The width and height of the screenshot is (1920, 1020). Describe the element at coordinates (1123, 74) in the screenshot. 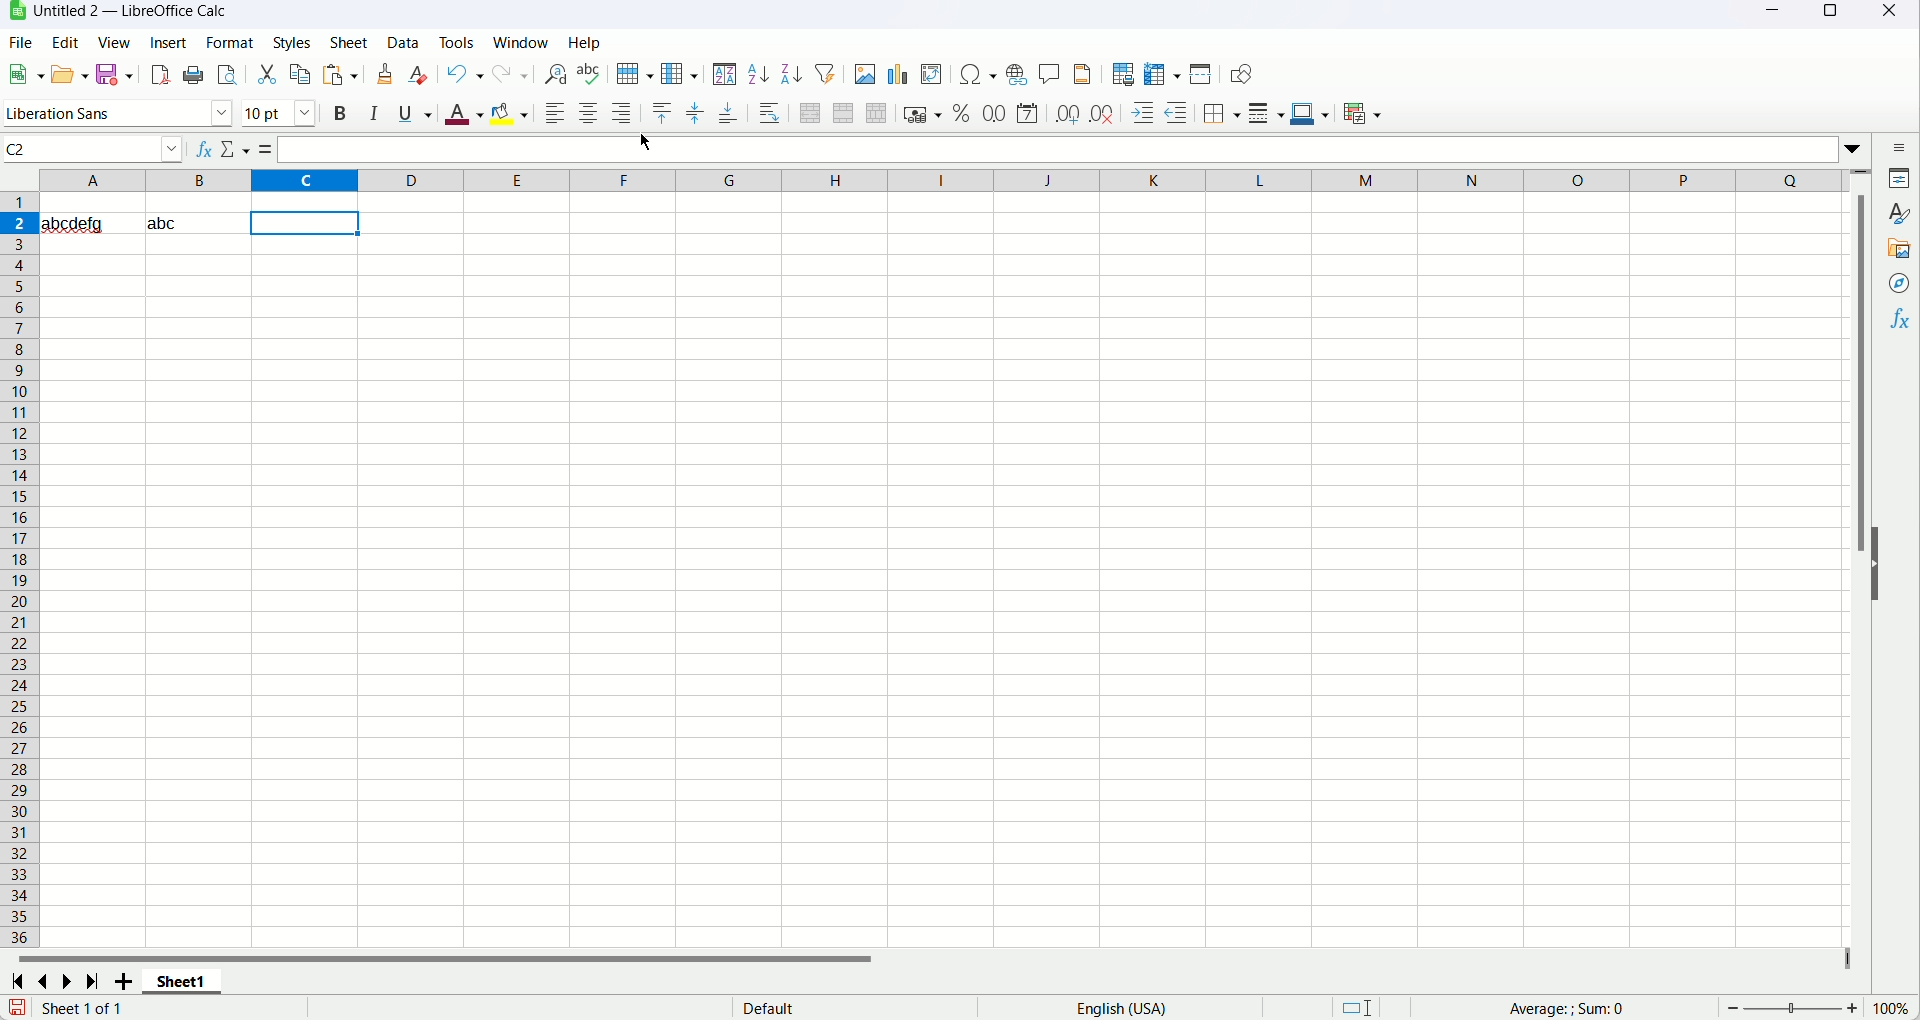

I see `define print area` at that location.